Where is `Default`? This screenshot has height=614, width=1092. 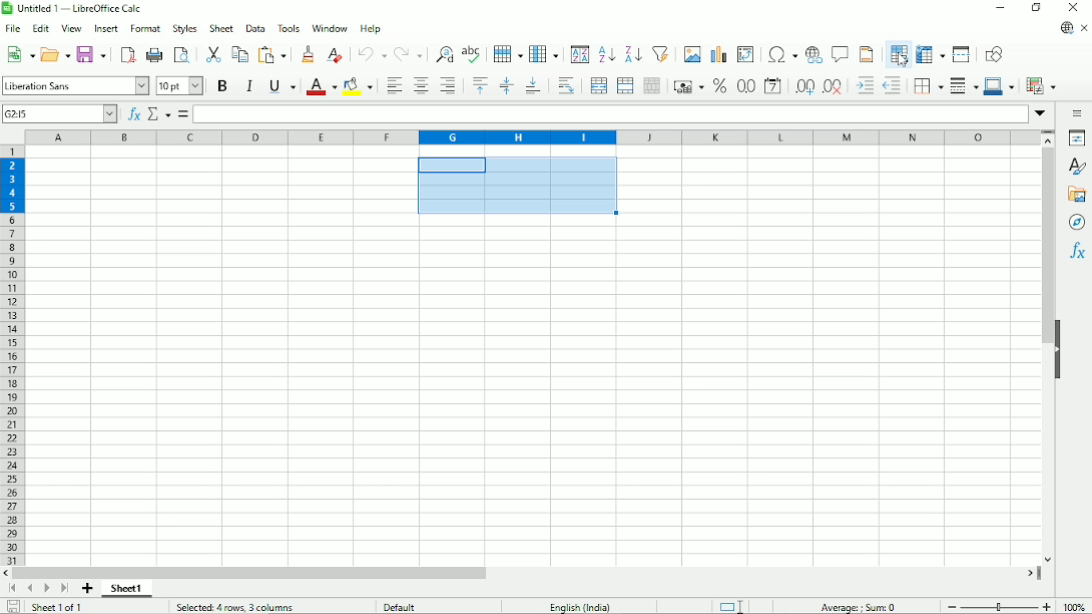
Default is located at coordinates (406, 605).